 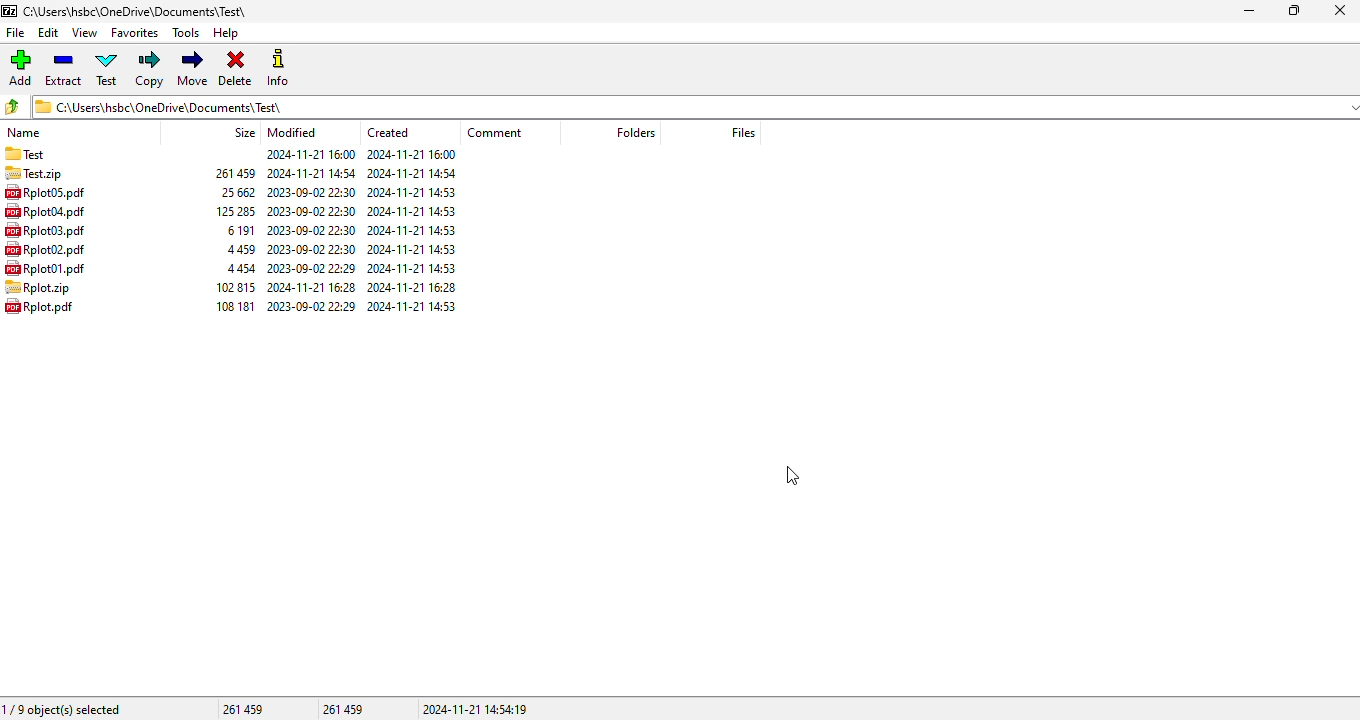 What do you see at coordinates (44, 192) in the screenshot?
I see `file name` at bounding box center [44, 192].